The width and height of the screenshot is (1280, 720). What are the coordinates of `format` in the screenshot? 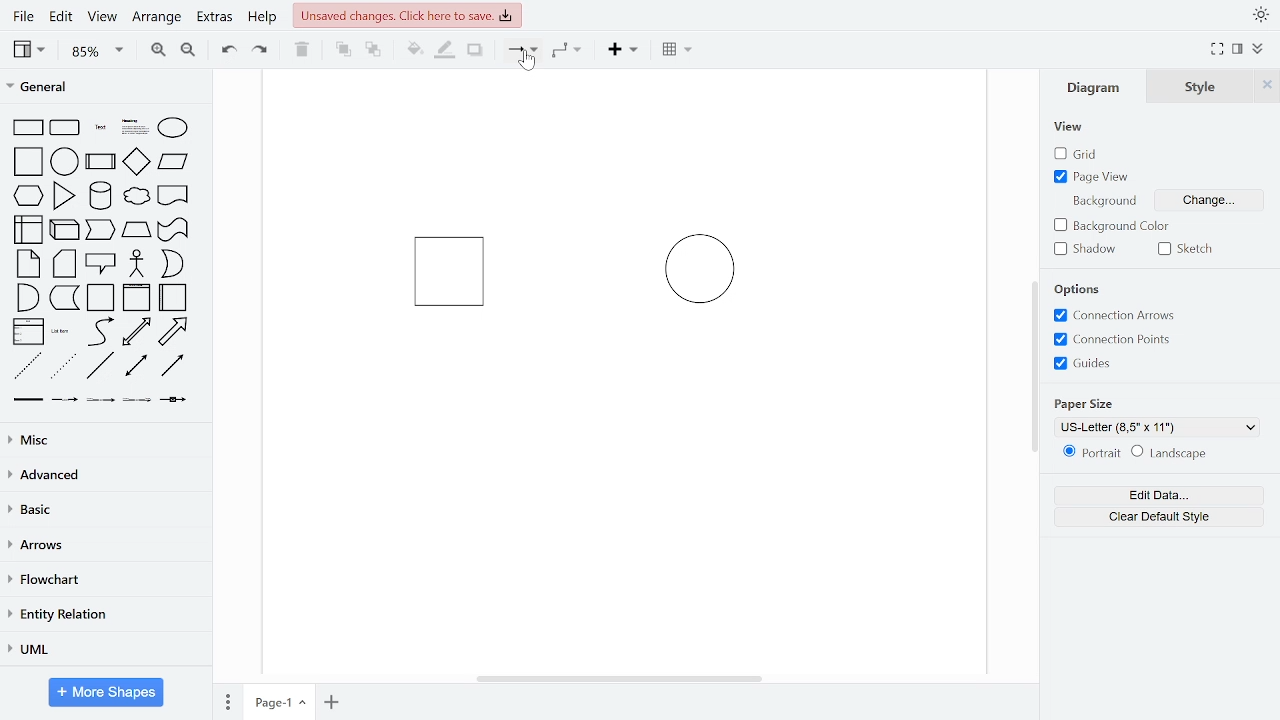 It's located at (1238, 49).